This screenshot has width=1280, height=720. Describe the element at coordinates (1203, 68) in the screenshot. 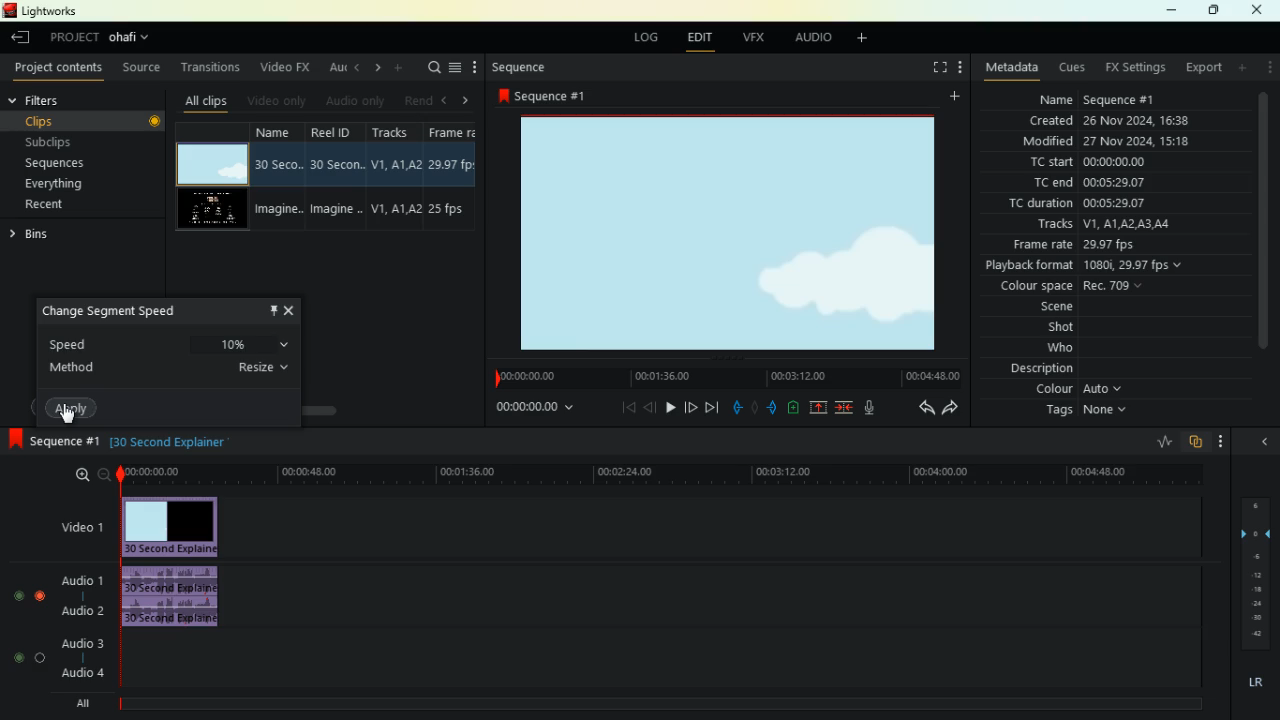

I see `export` at that location.